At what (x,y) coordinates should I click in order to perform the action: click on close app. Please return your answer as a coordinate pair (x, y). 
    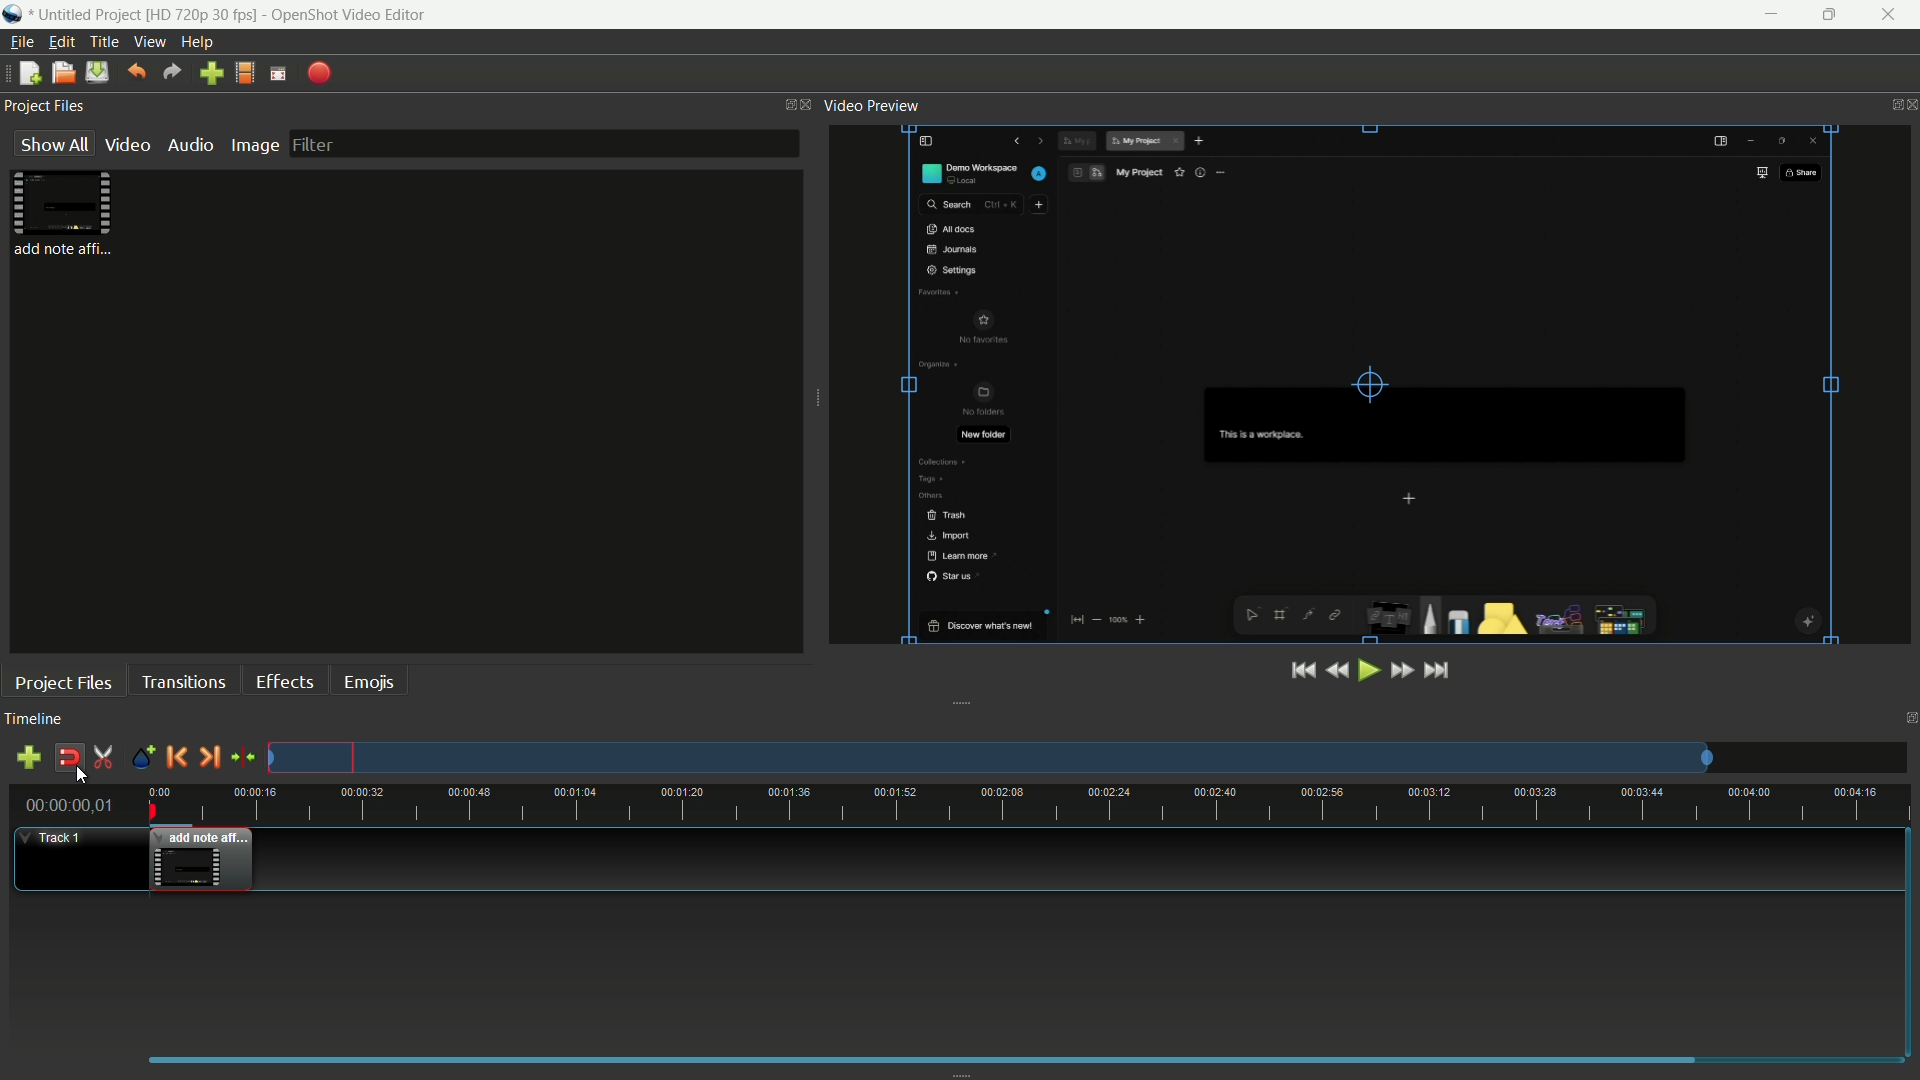
    Looking at the image, I should click on (1894, 15).